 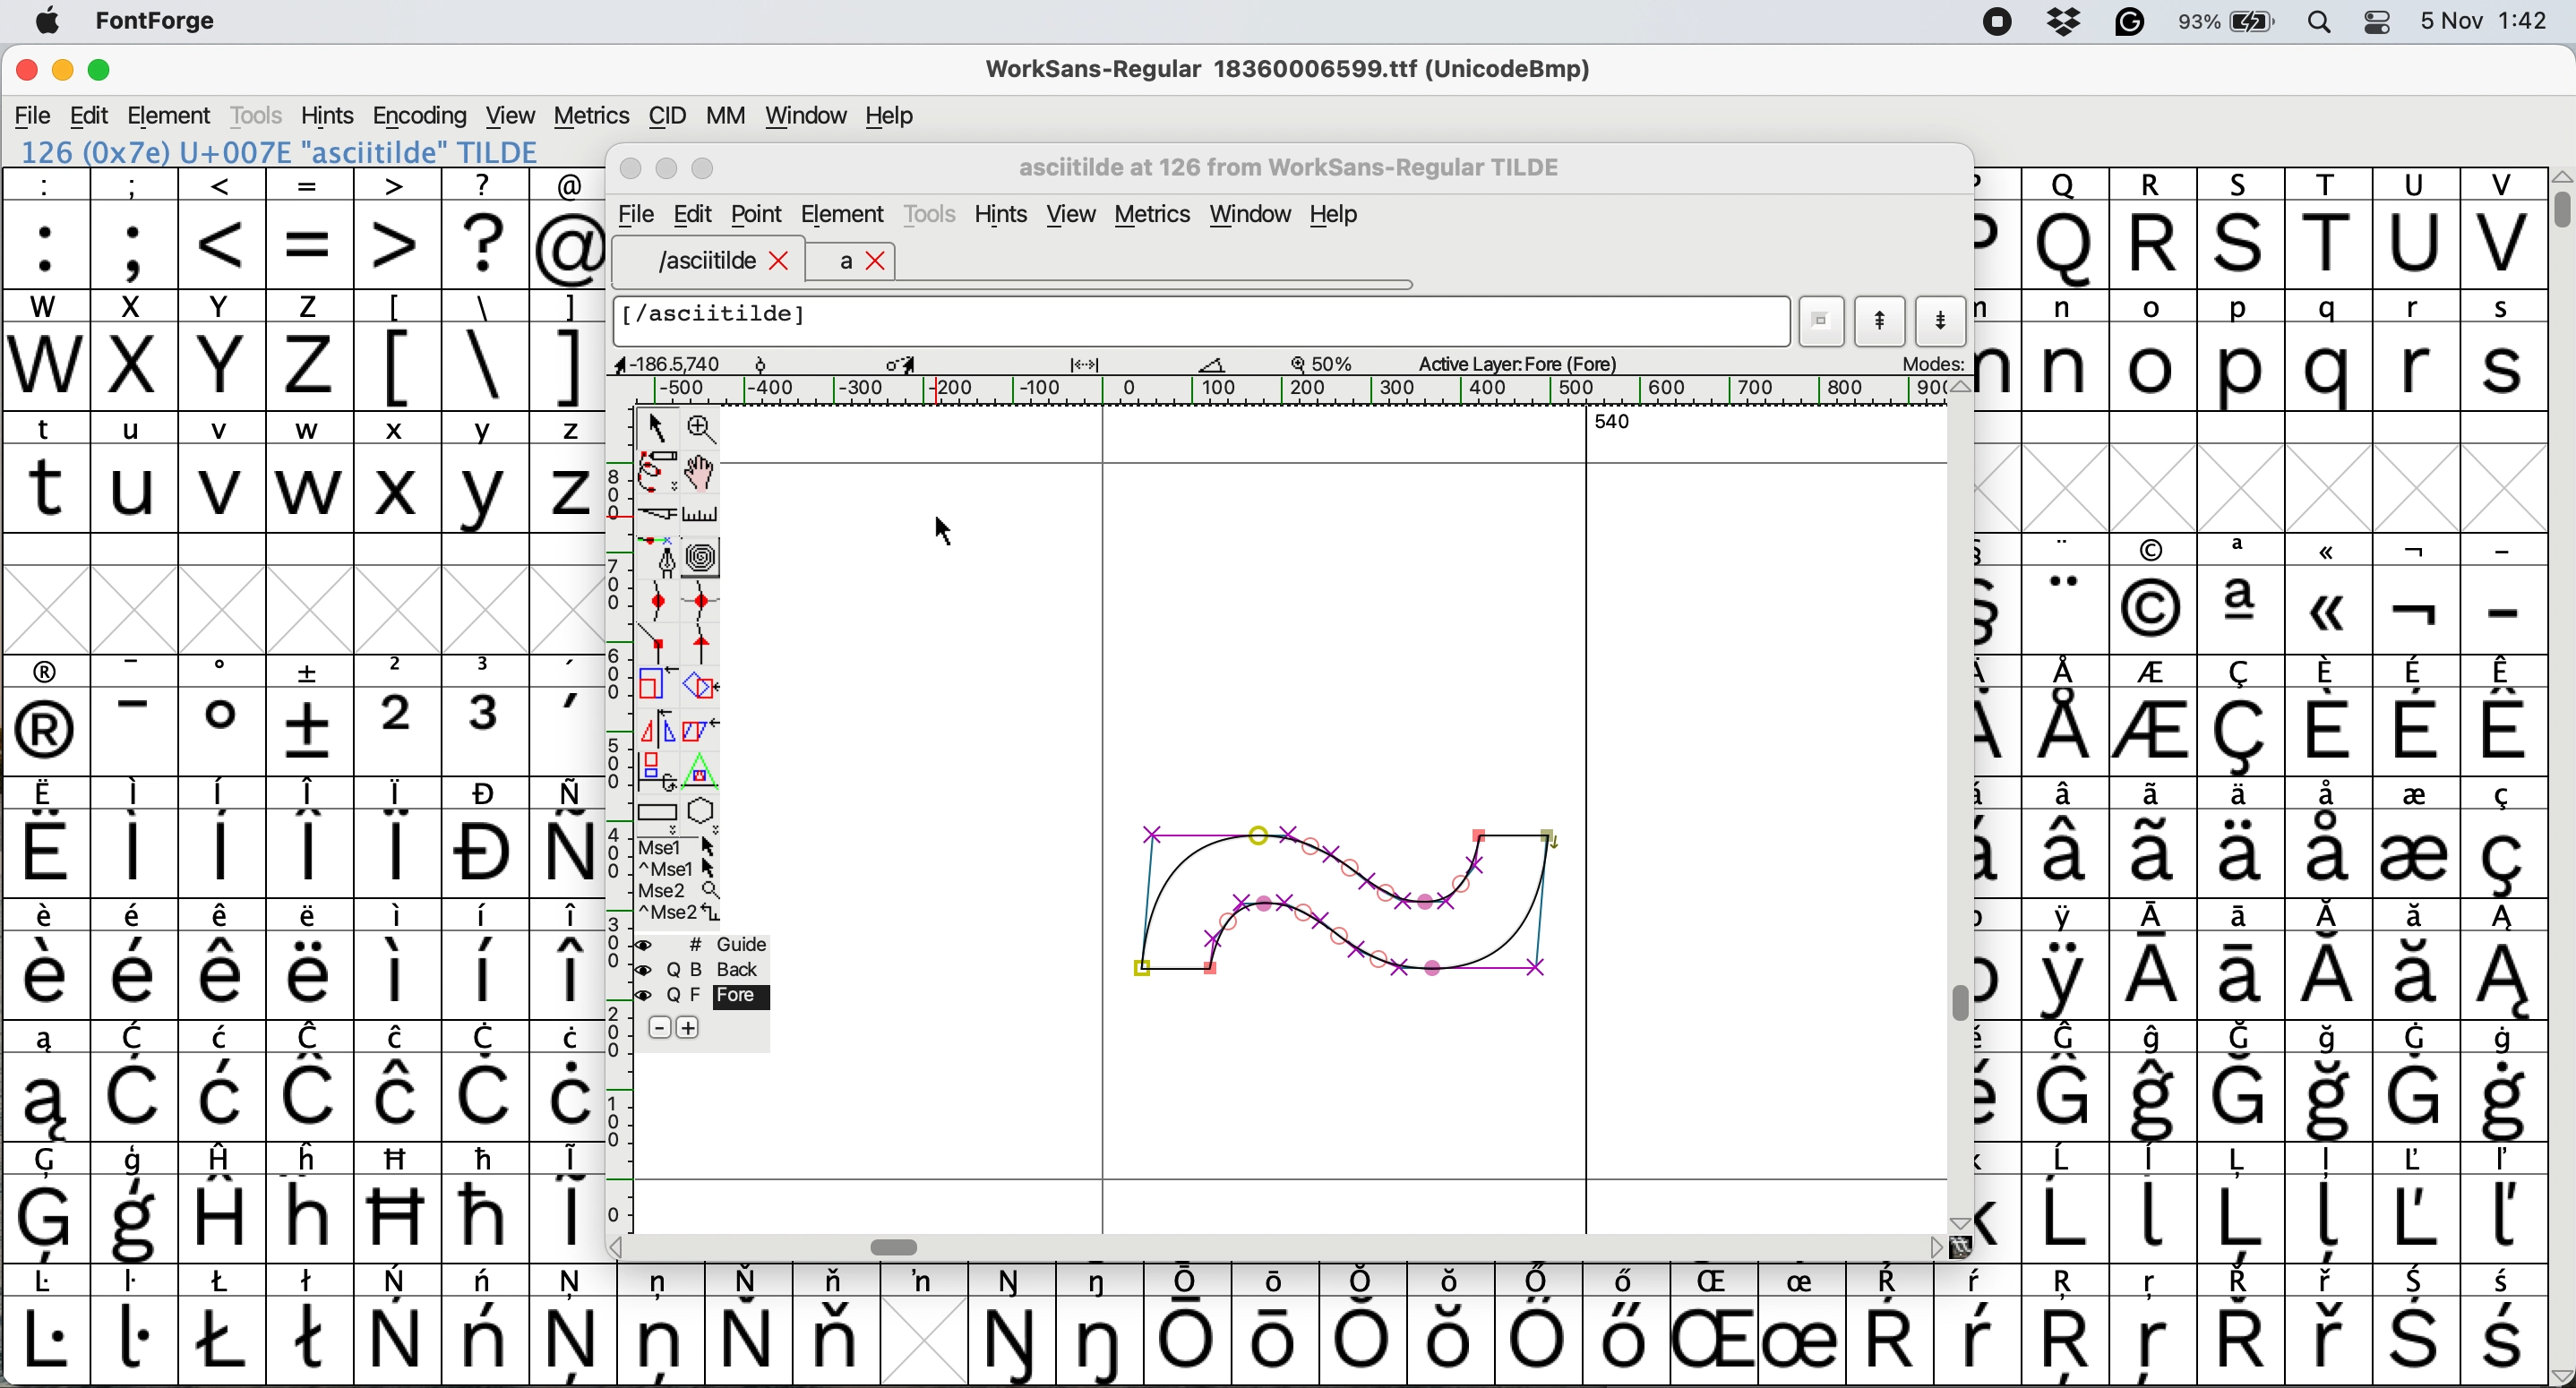 What do you see at coordinates (574, 1323) in the screenshot?
I see `symbol` at bounding box center [574, 1323].